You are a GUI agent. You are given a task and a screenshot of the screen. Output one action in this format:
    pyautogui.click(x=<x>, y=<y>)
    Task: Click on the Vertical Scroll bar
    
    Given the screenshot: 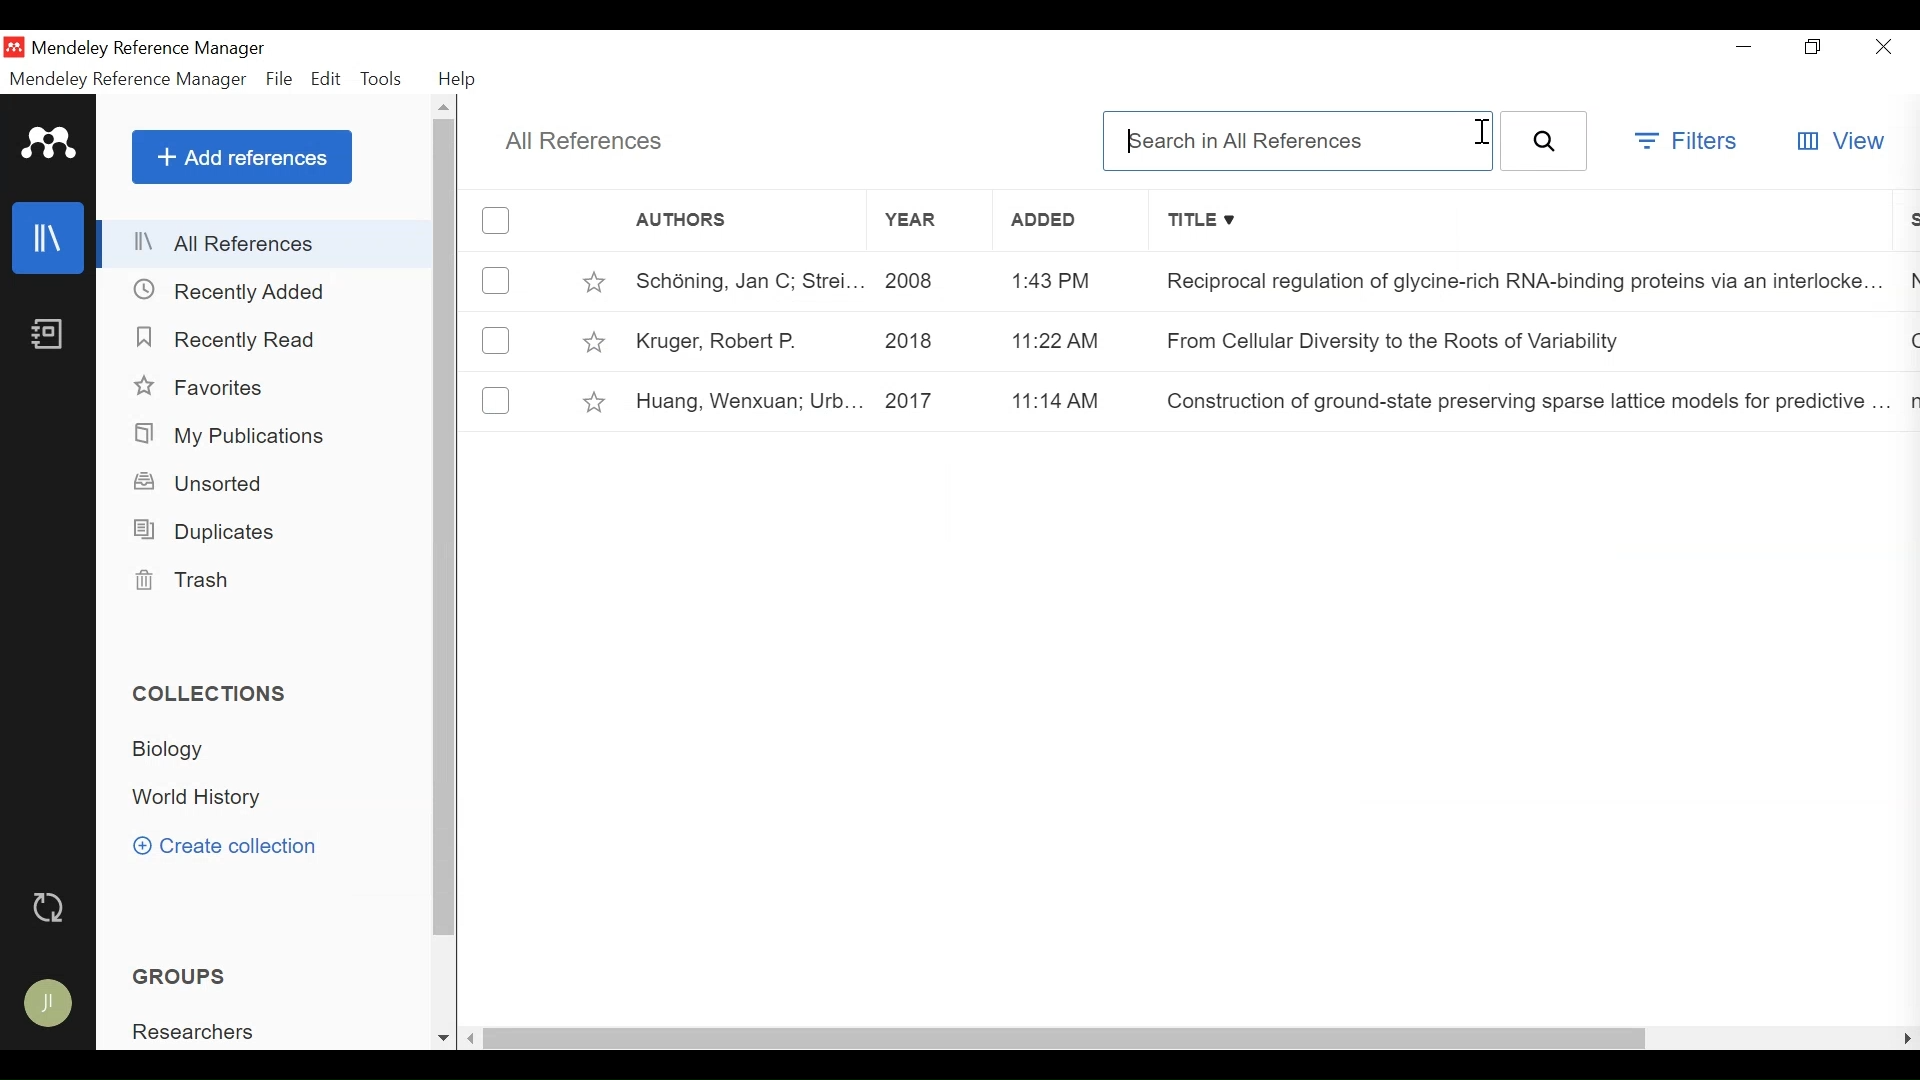 What is the action you would take?
    pyautogui.click(x=446, y=528)
    